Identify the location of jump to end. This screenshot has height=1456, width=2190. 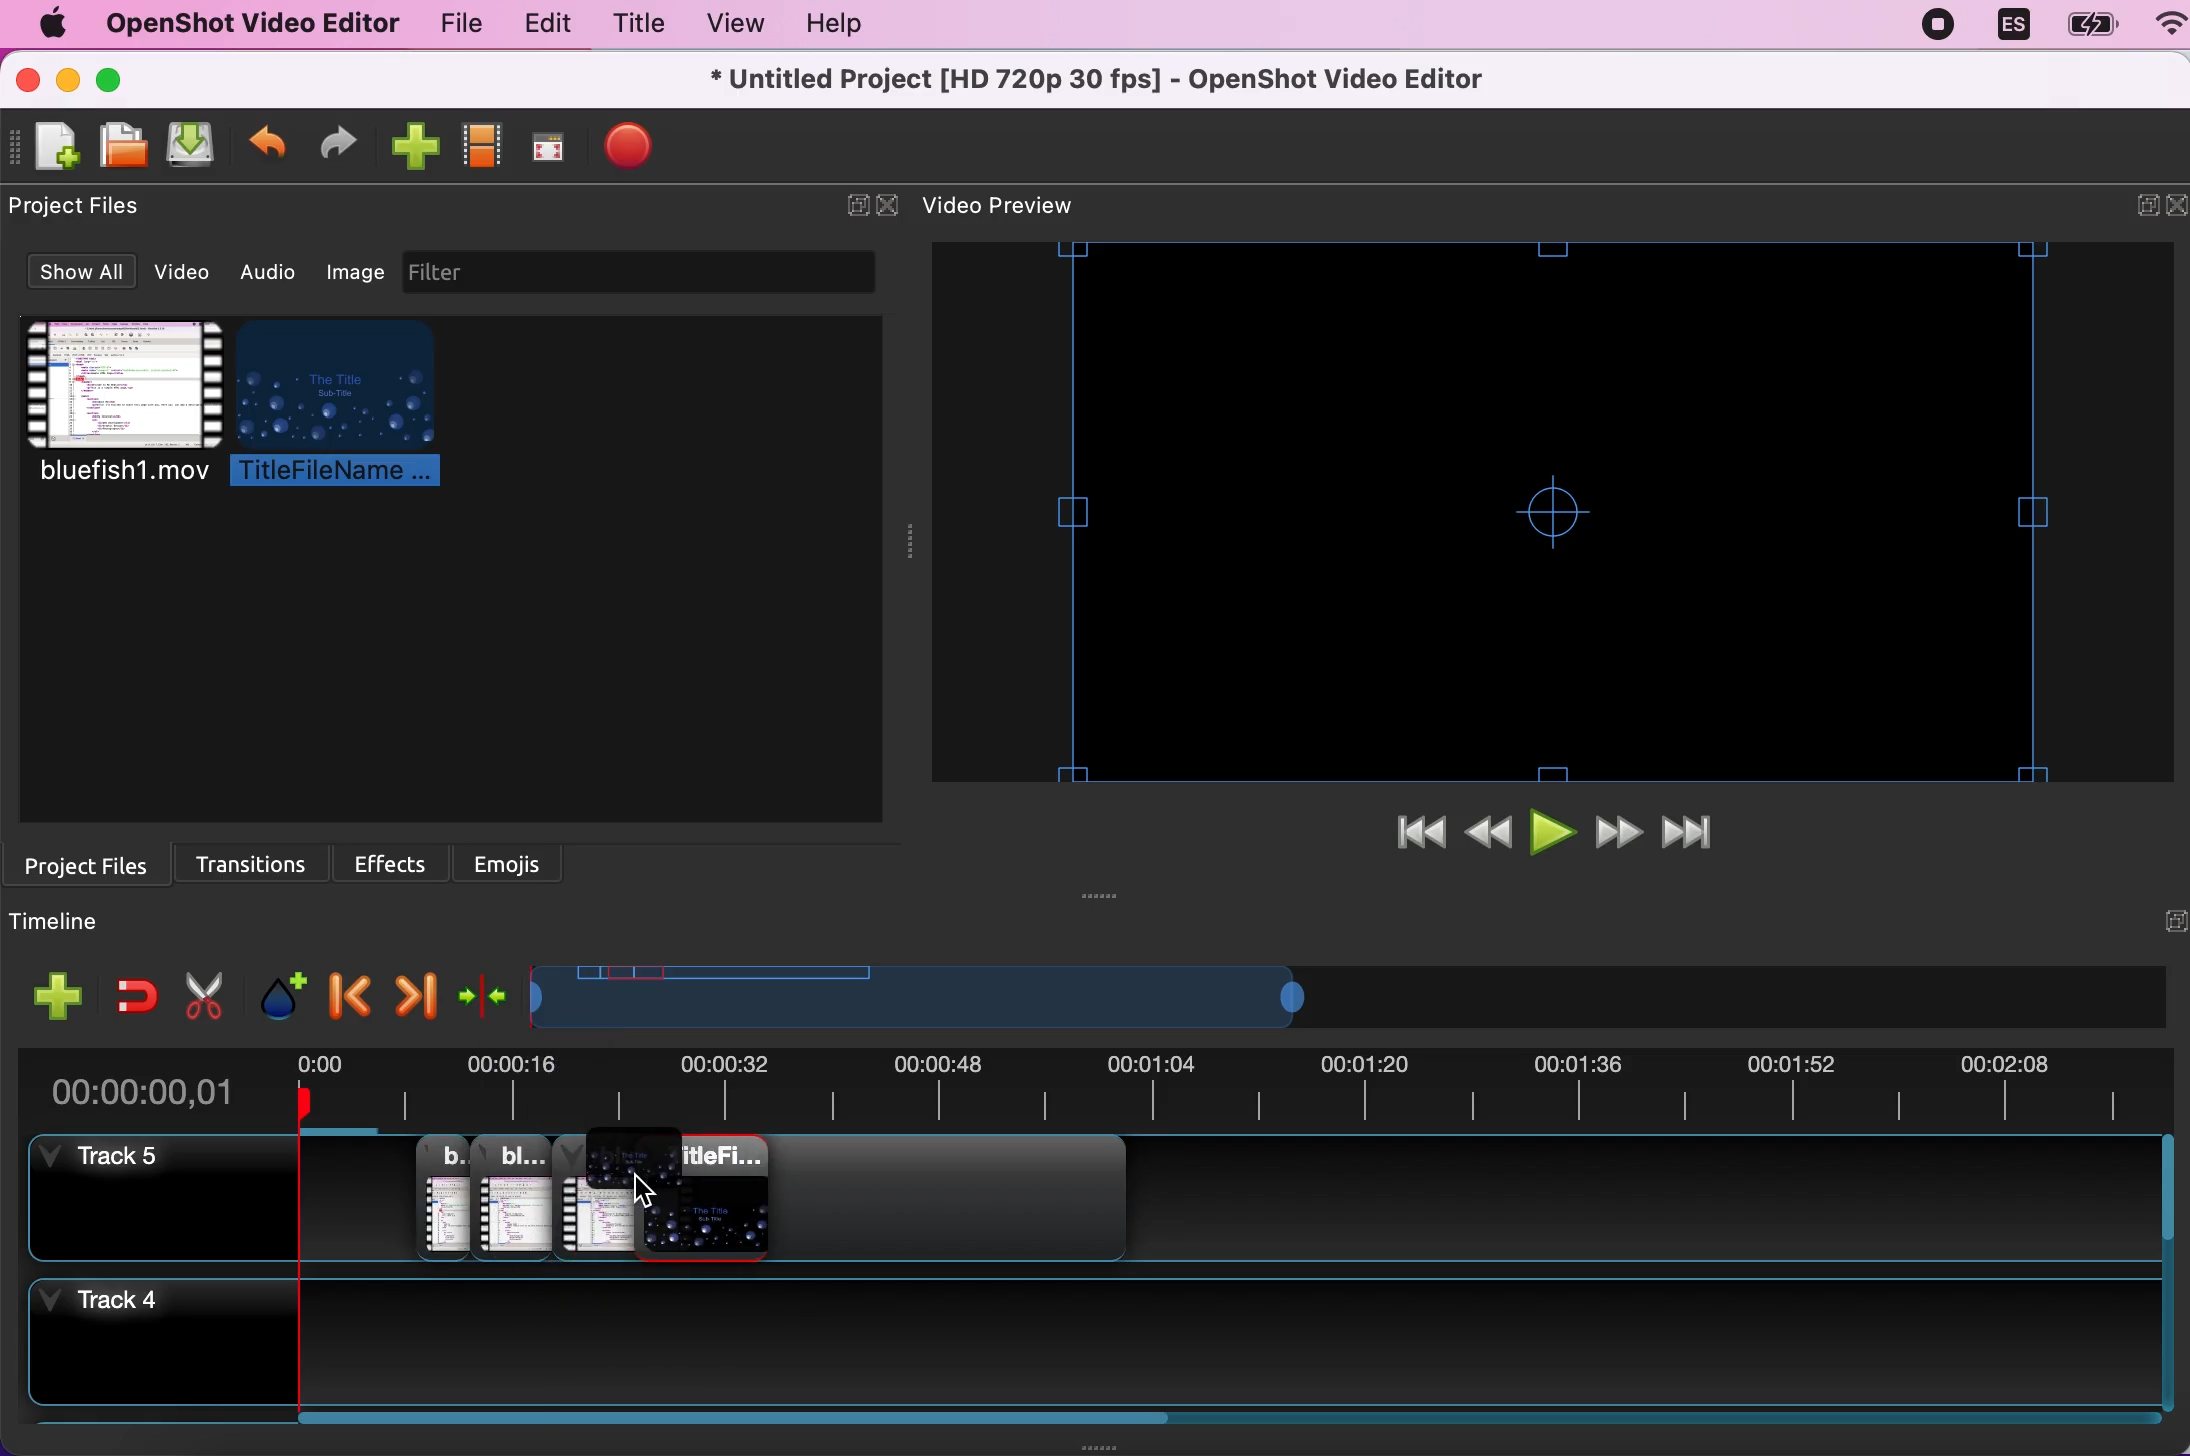
(1700, 835).